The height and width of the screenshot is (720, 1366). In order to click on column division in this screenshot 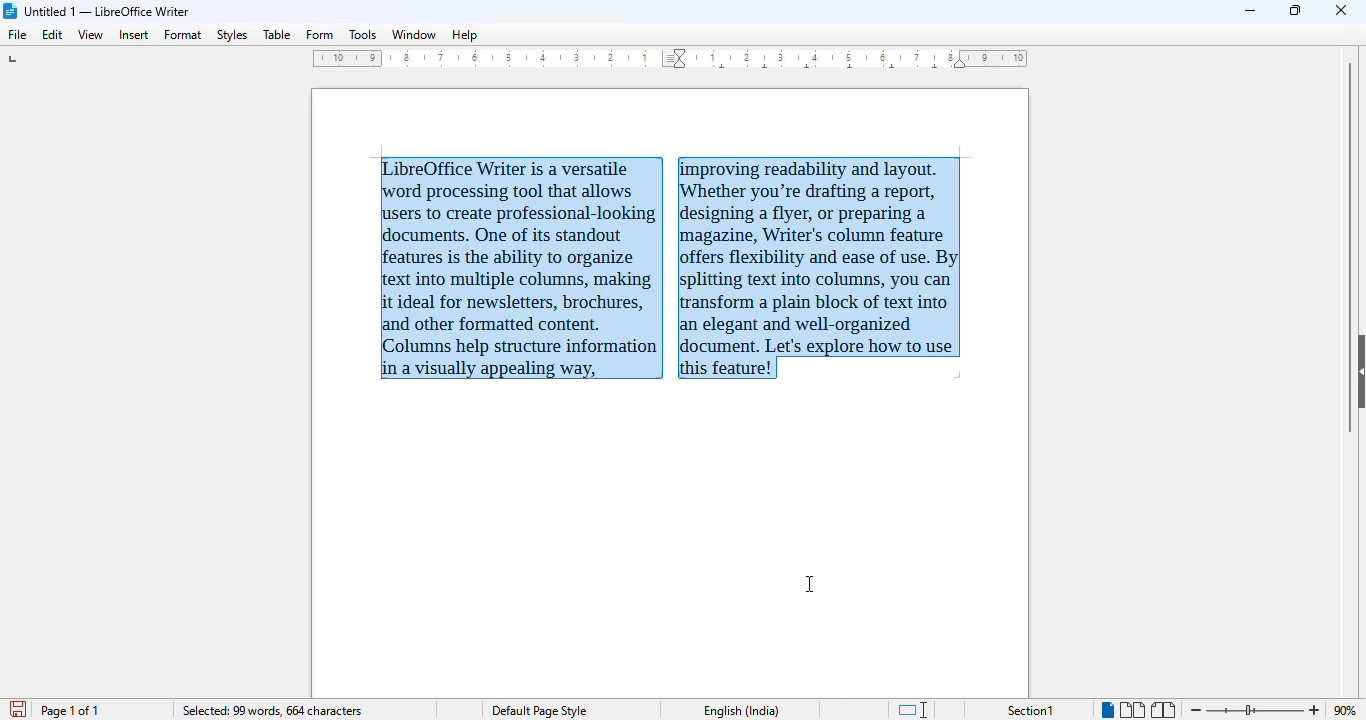, I will do `click(675, 59)`.